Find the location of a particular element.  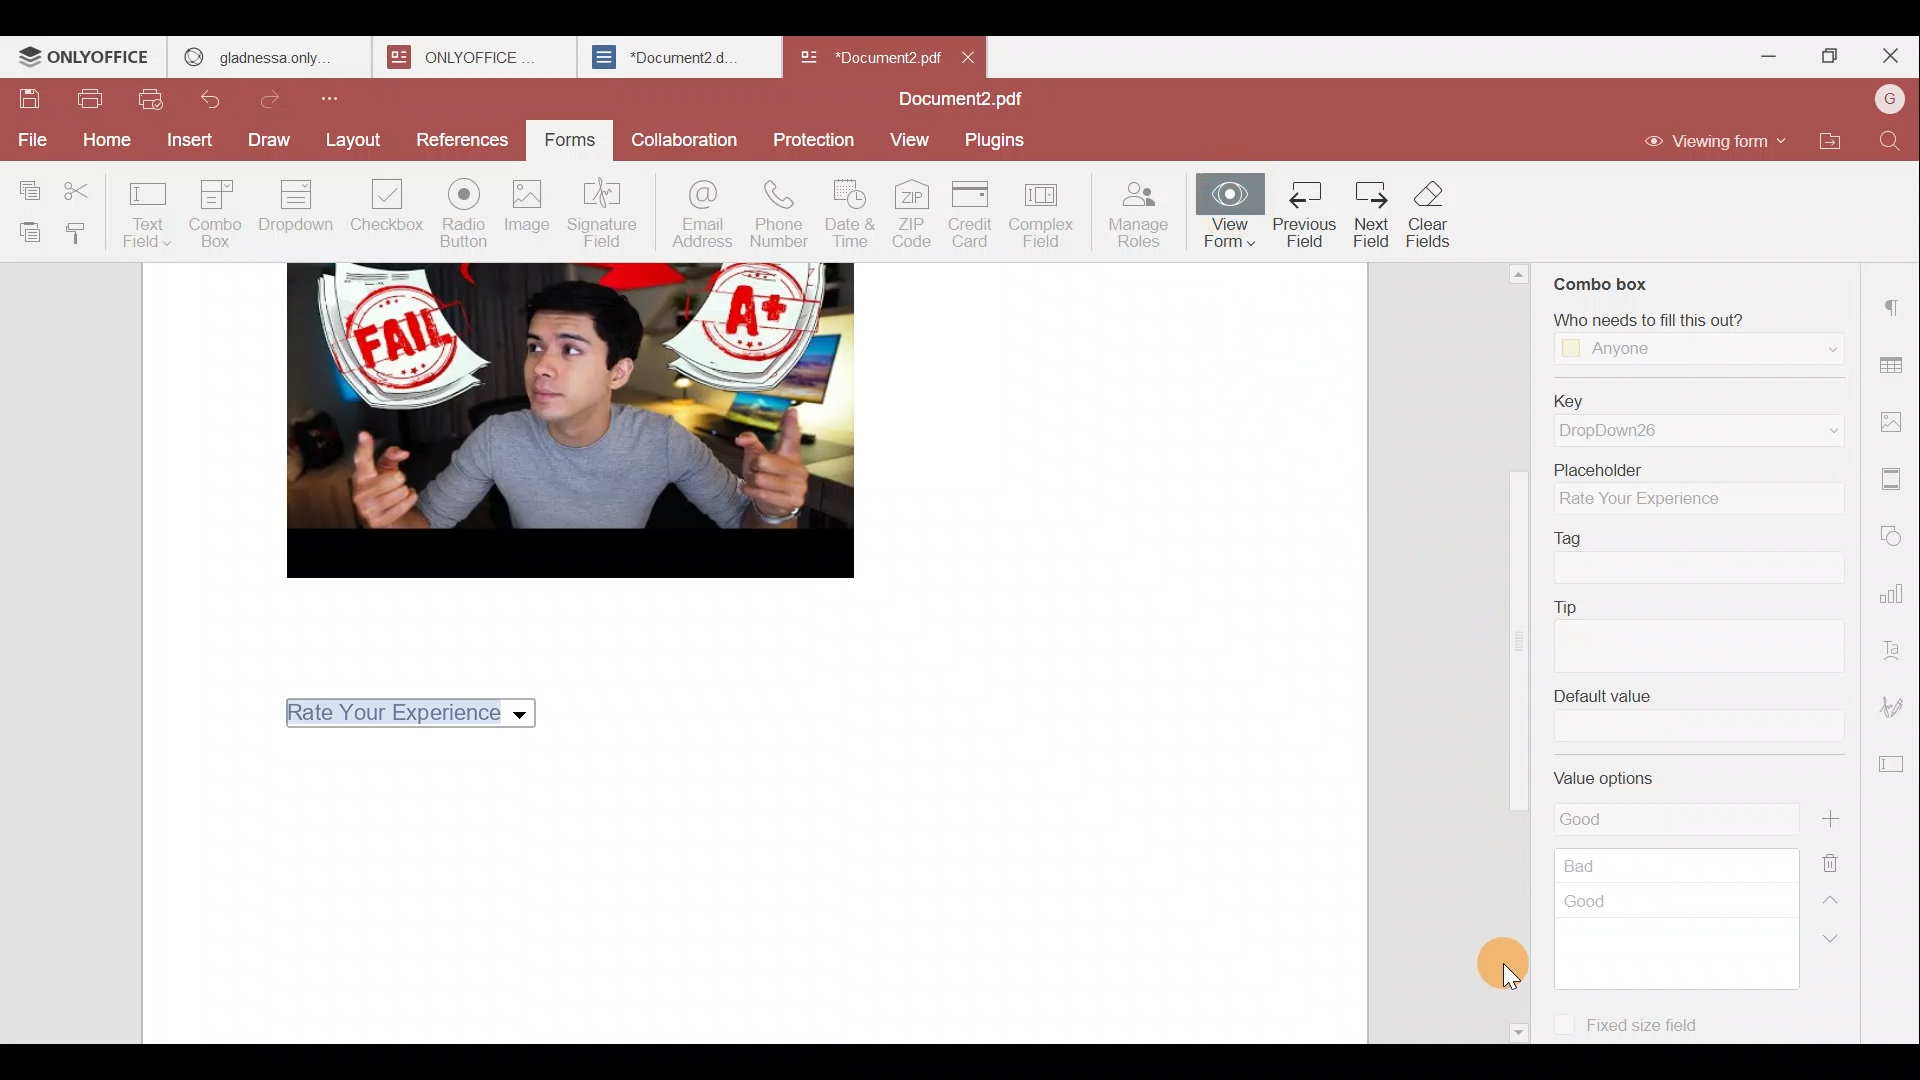

gladnessa only. is located at coordinates (258, 54).